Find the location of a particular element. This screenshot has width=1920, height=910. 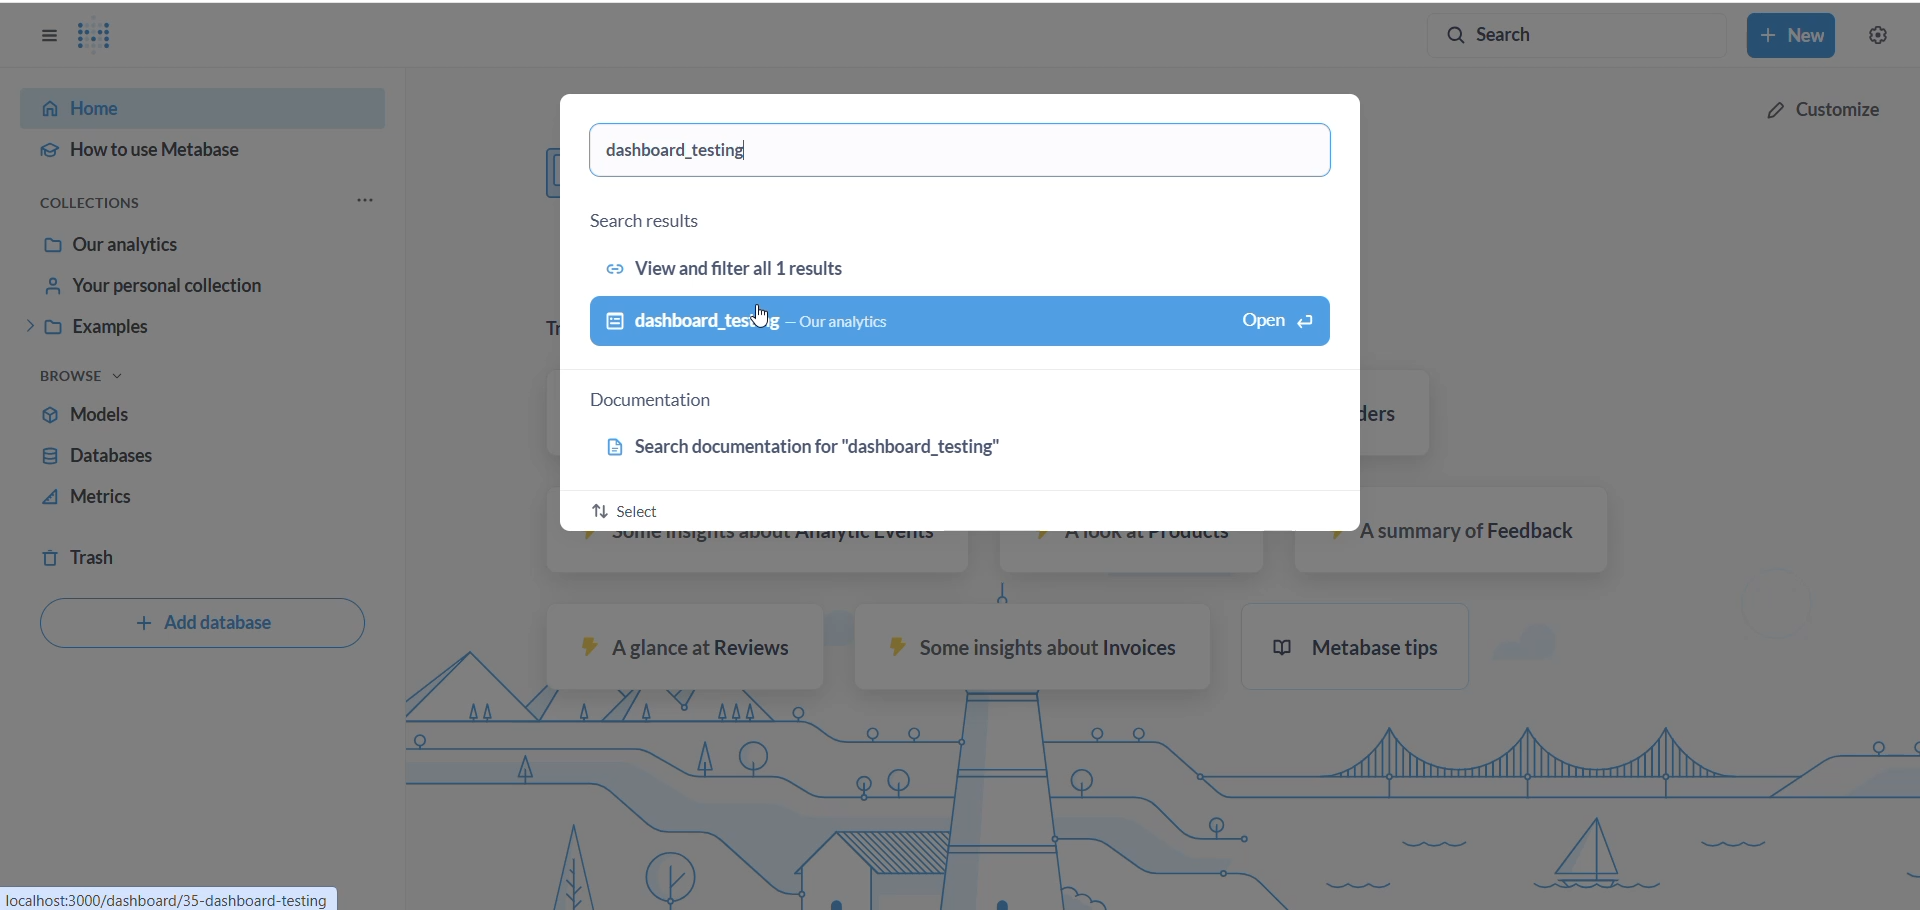

show/hide side bar is located at coordinates (46, 40).